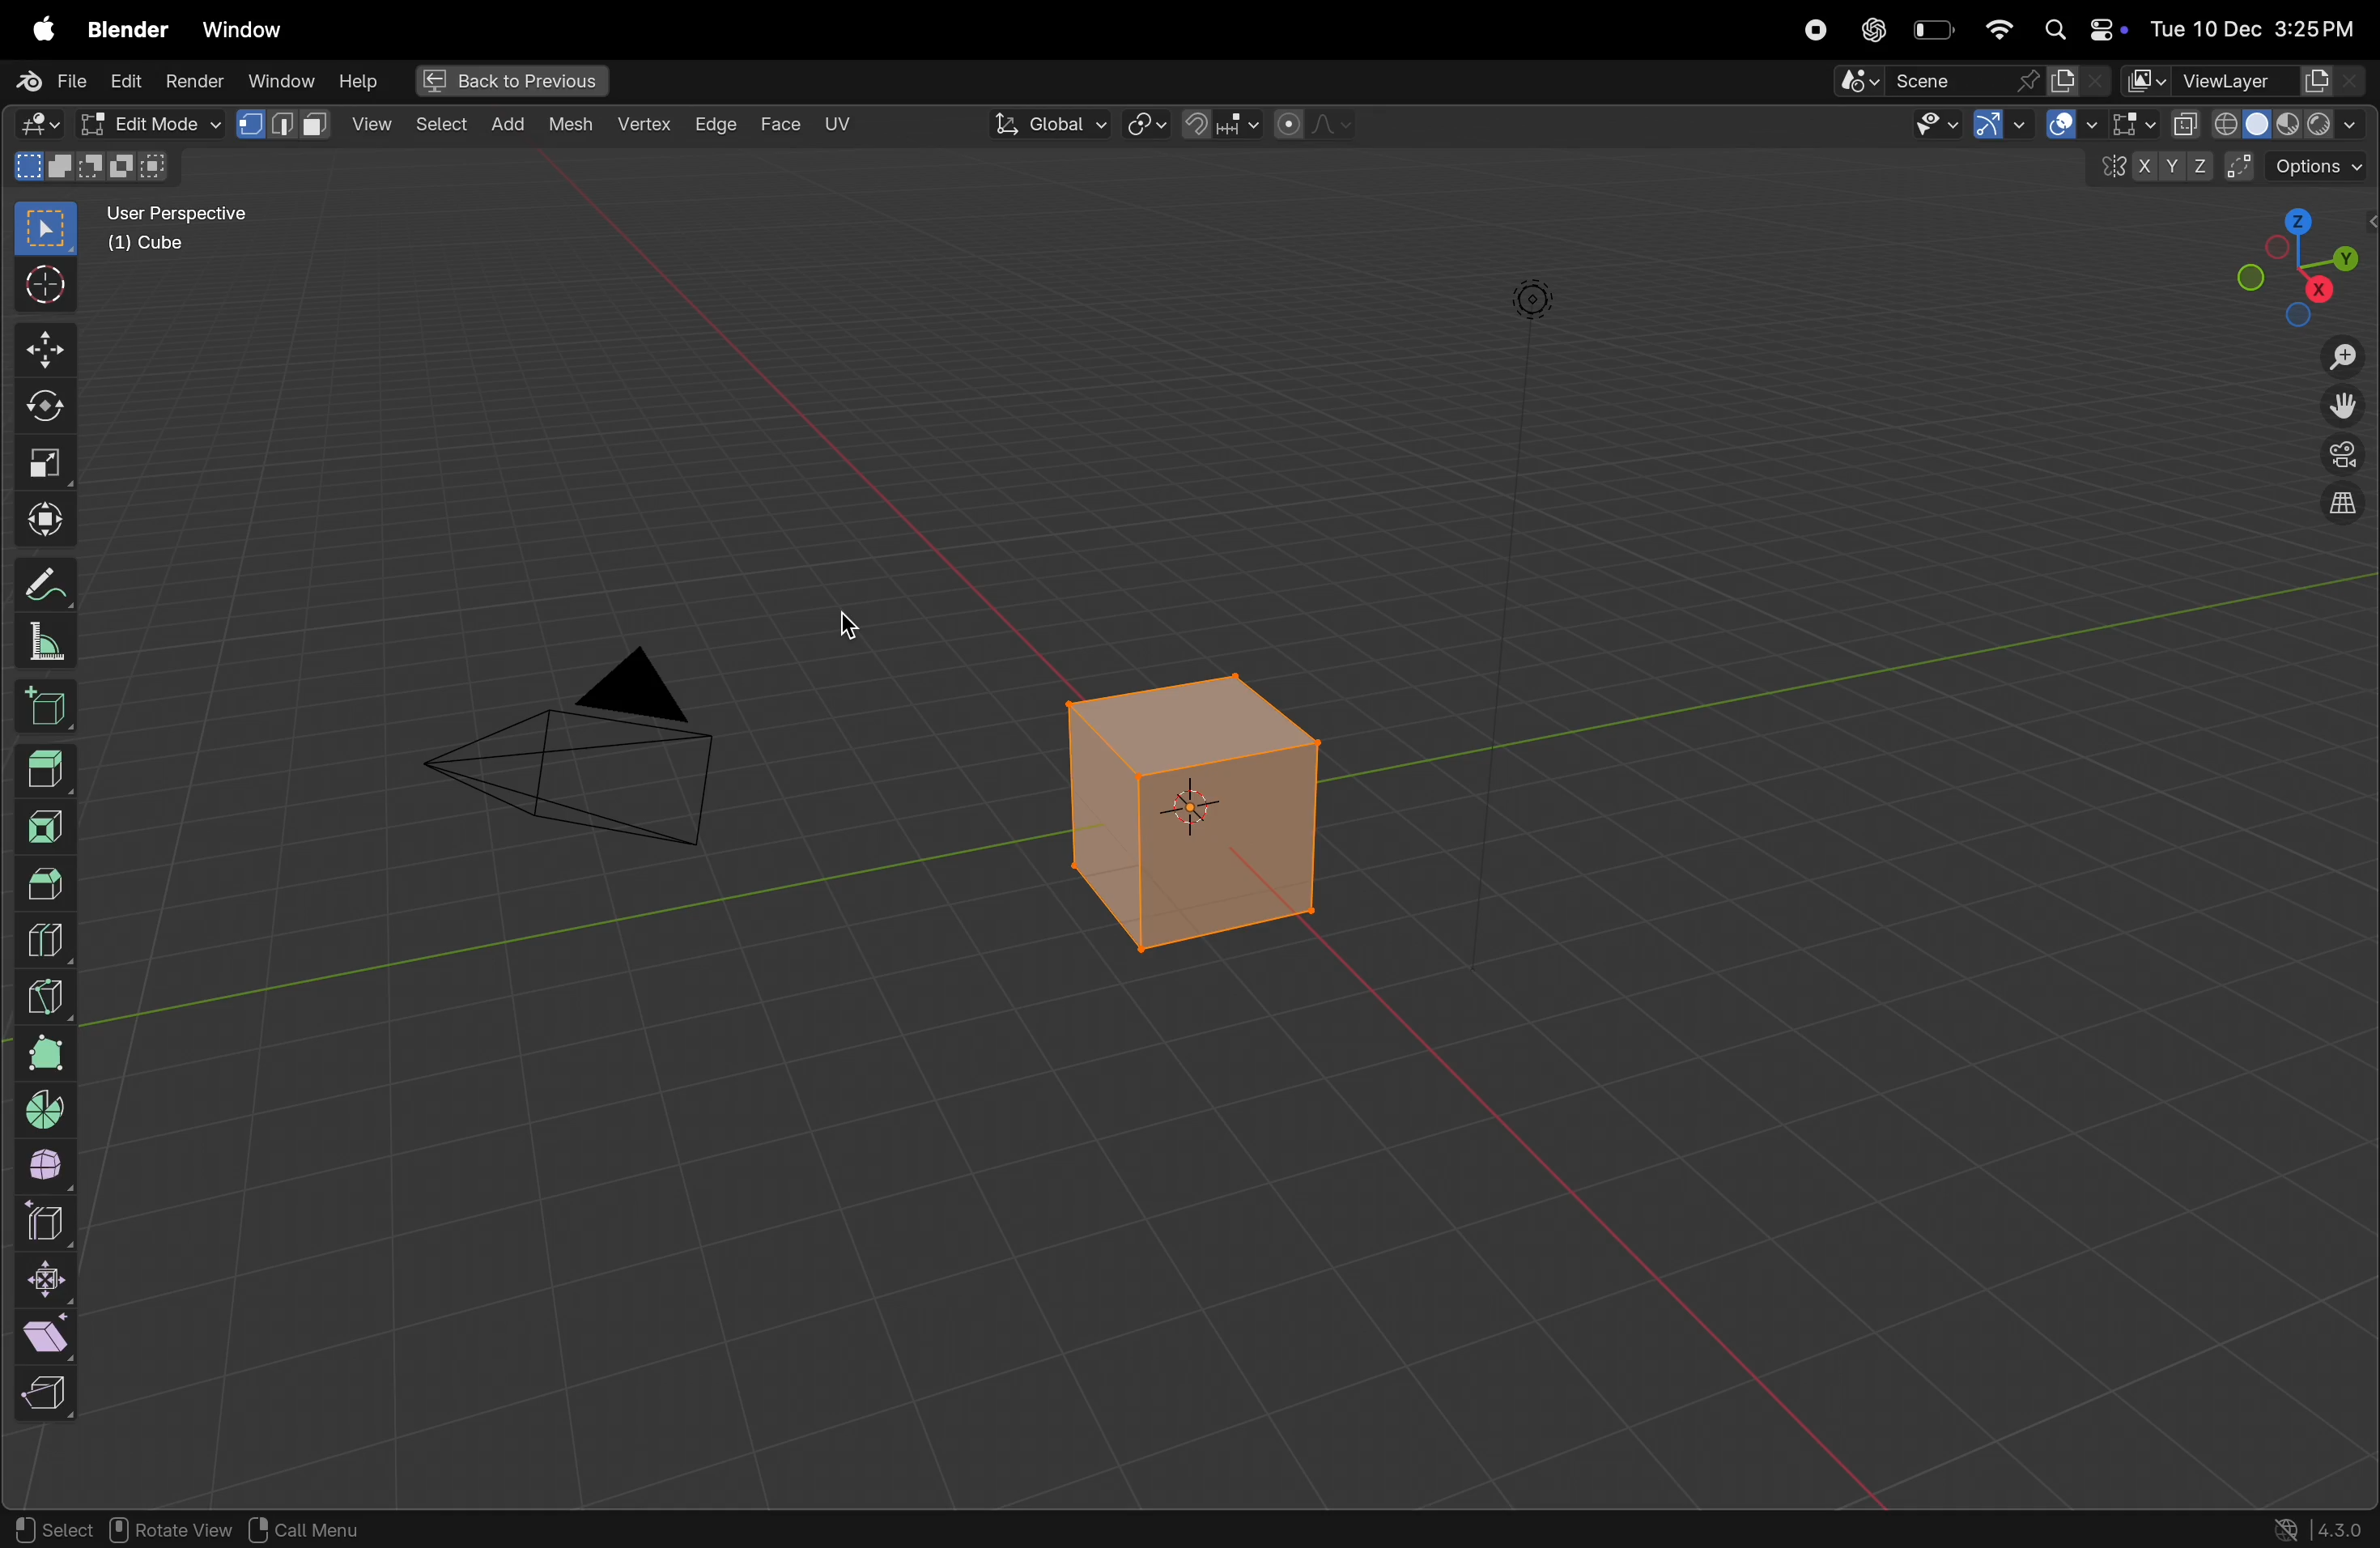 This screenshot has height=1548, width=2380. Describe the element at coordinates (33, 29) in the screenshot. I see `Apple menu` at that location.